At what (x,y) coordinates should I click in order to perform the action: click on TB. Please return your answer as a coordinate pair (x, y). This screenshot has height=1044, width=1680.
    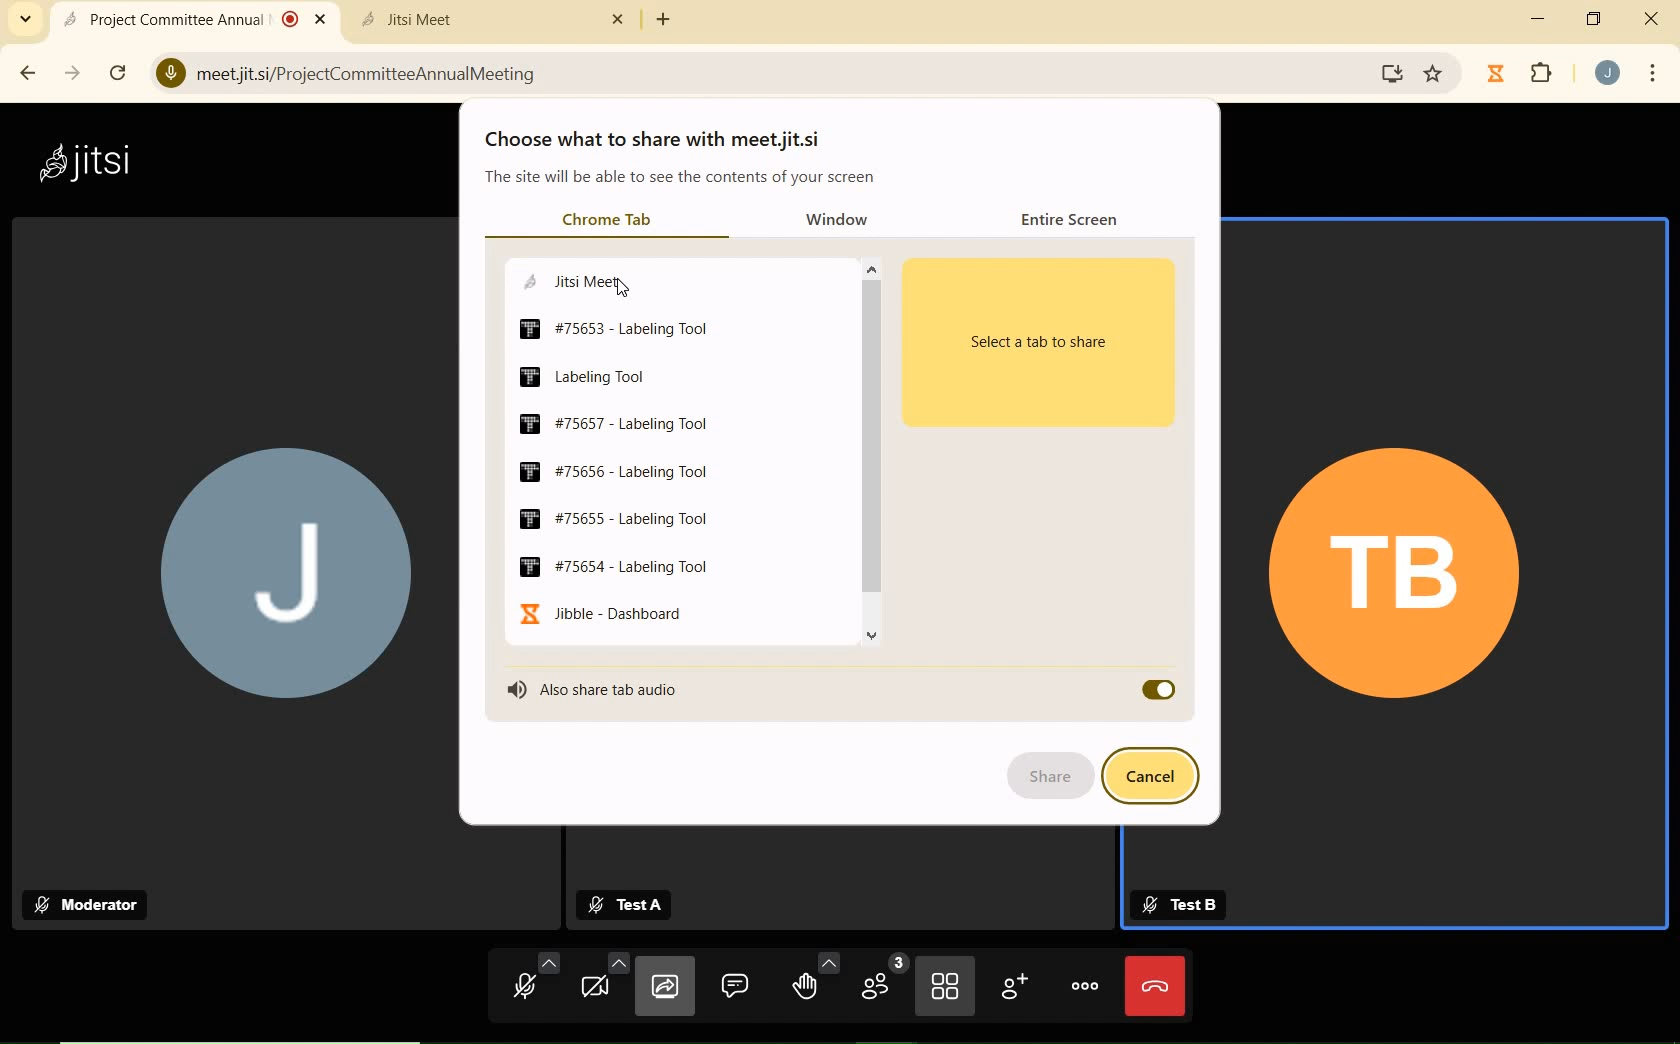
    Looking at the image, I should click on (1440, 576).